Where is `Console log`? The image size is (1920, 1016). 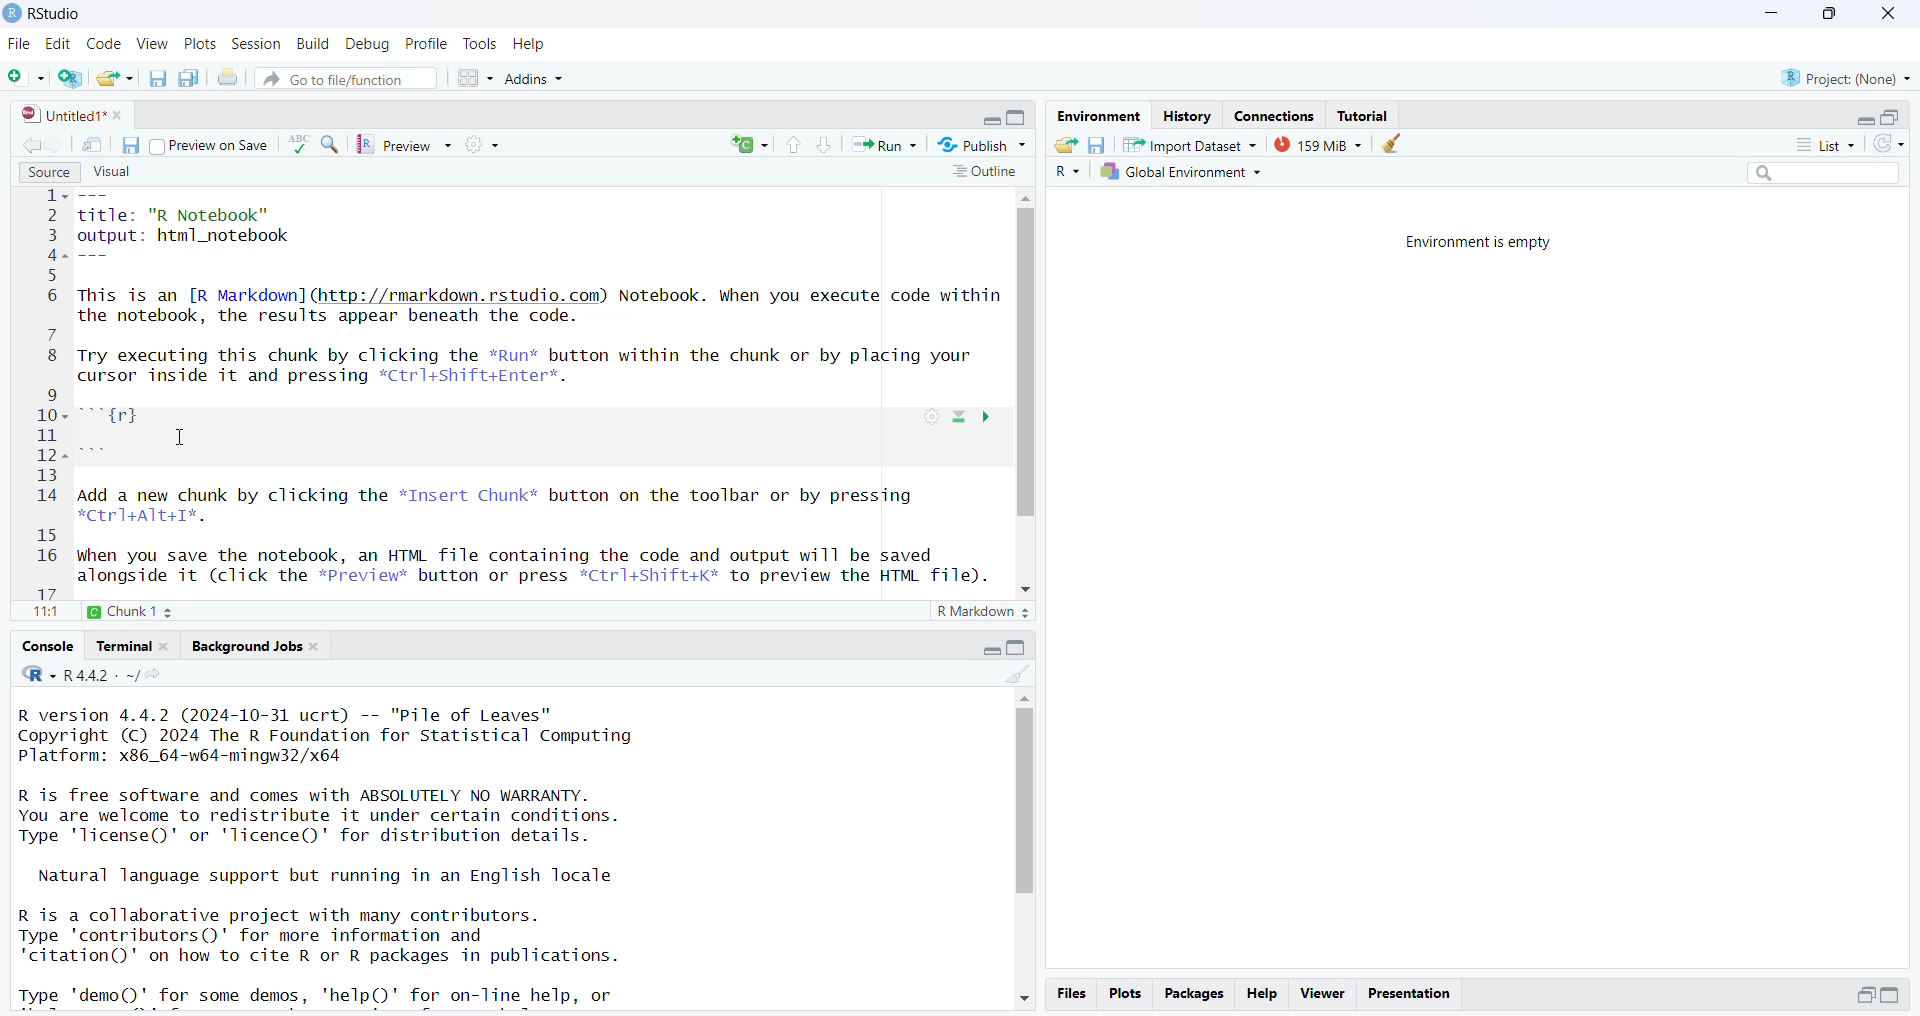
Console log is located at coordinates (349, 852).